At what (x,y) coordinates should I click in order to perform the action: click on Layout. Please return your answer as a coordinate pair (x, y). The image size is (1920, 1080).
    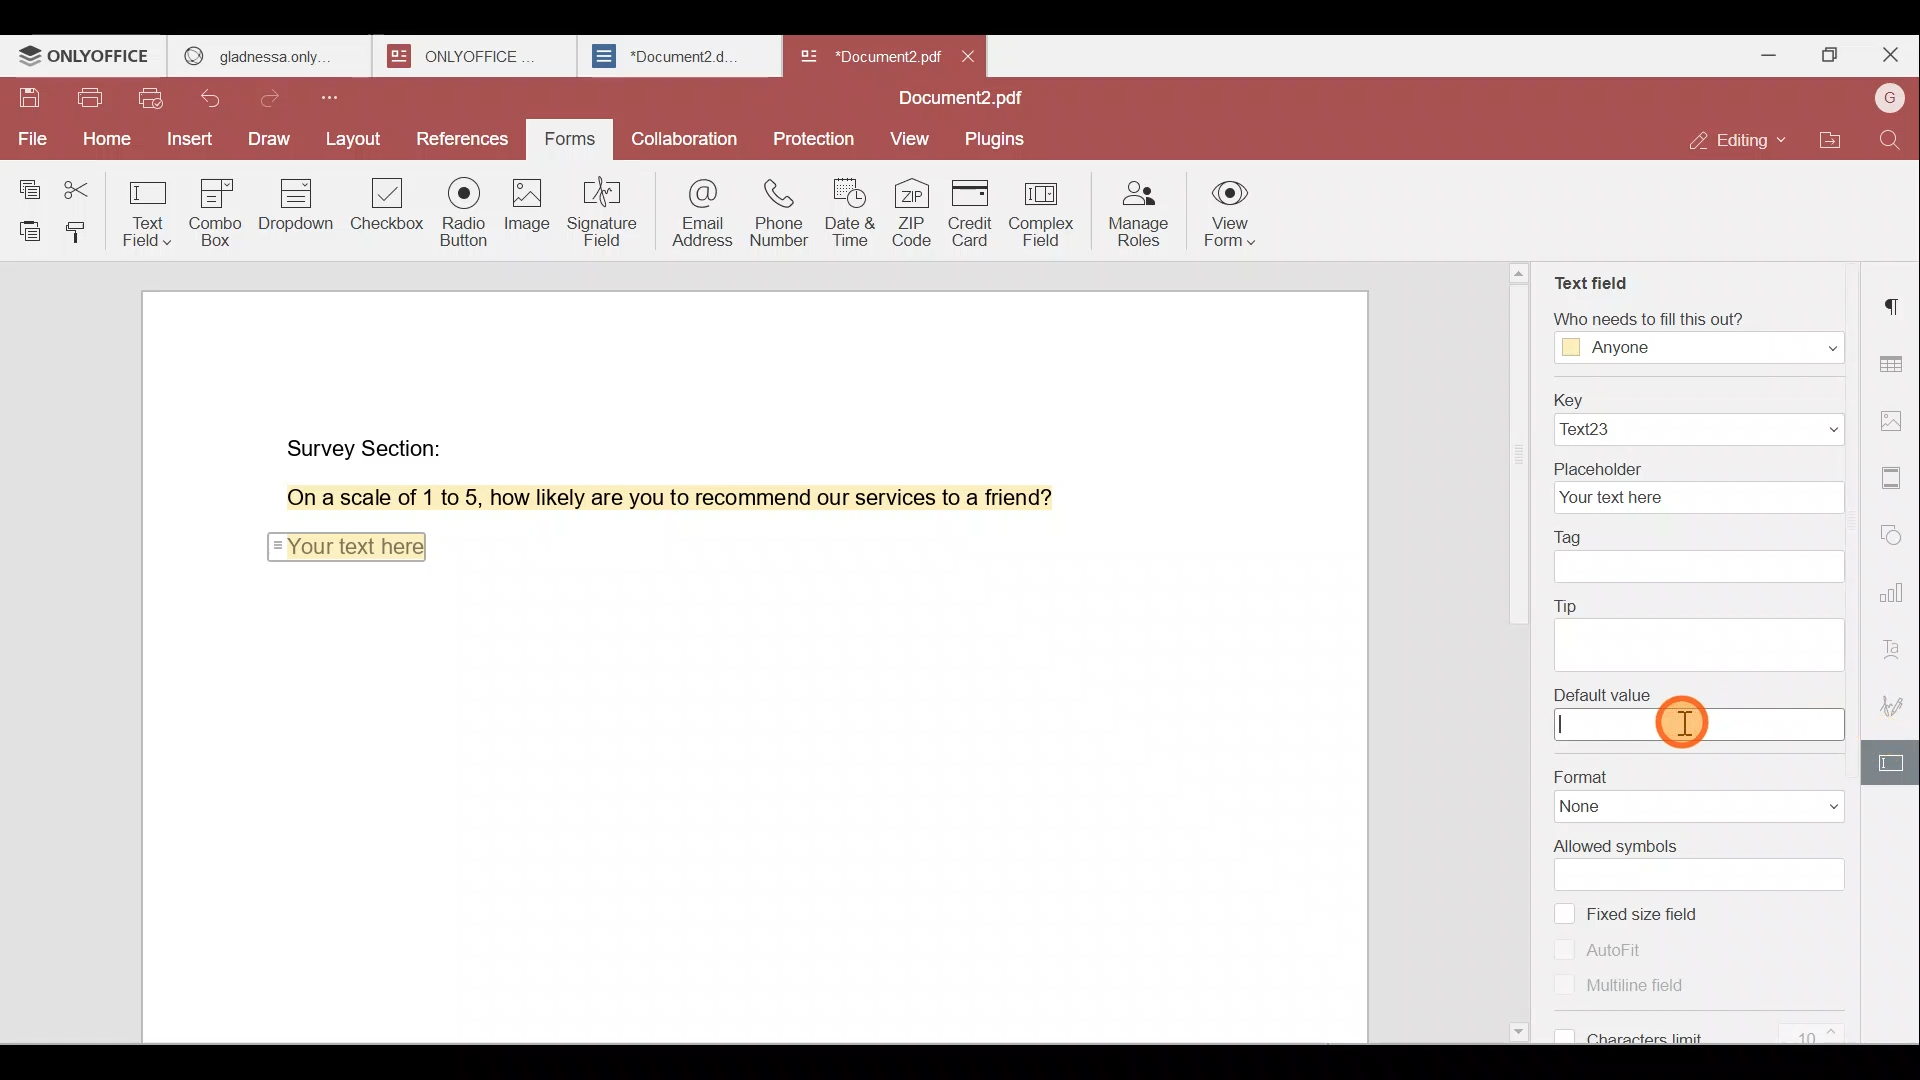
    Looking at the image, I should click on (353, 140).